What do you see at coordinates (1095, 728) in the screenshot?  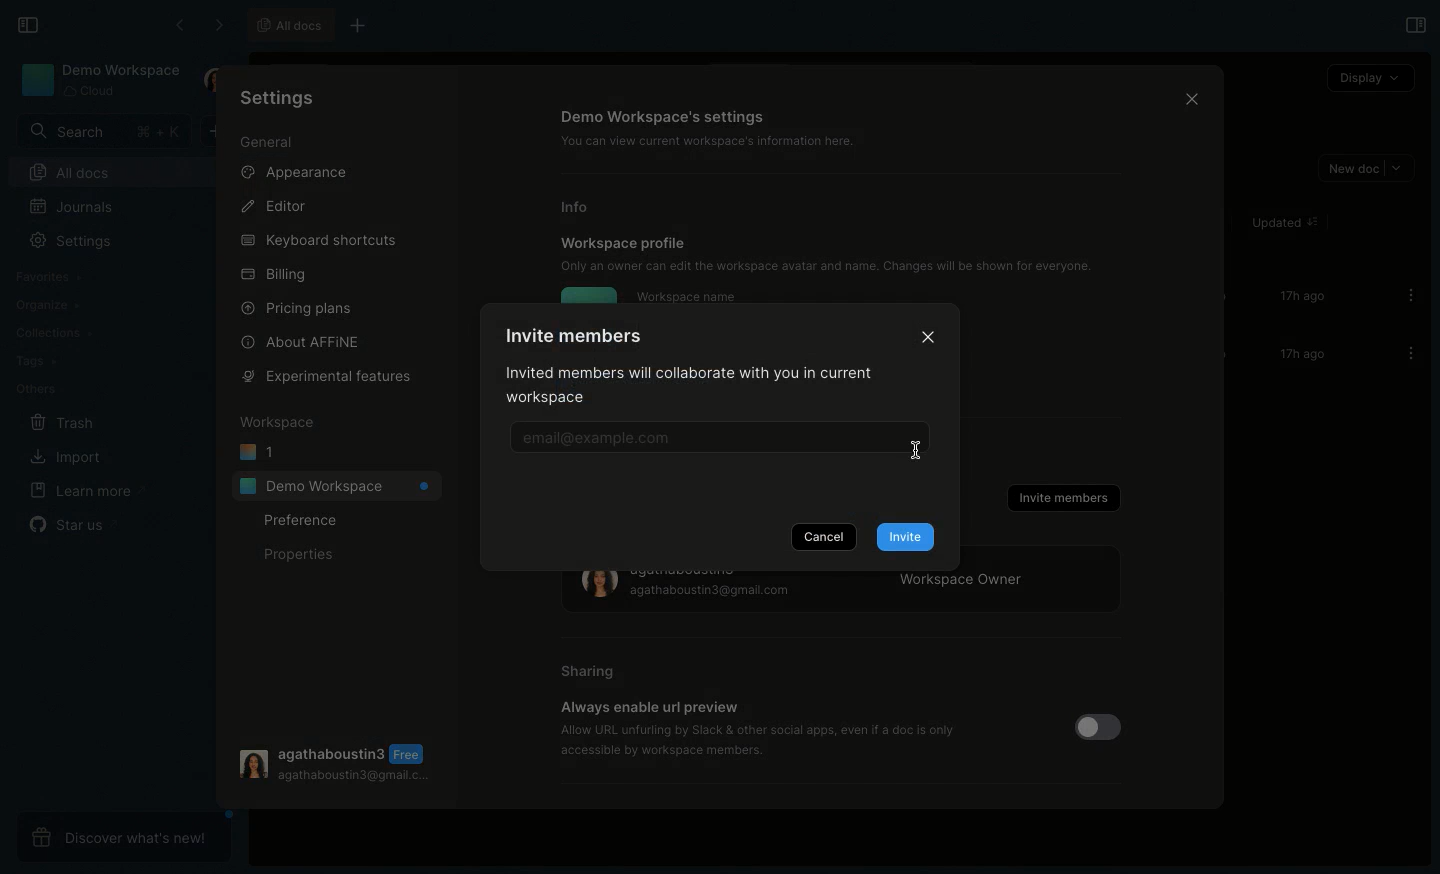 I see `Toggle` at bounding box center [1095, 728].